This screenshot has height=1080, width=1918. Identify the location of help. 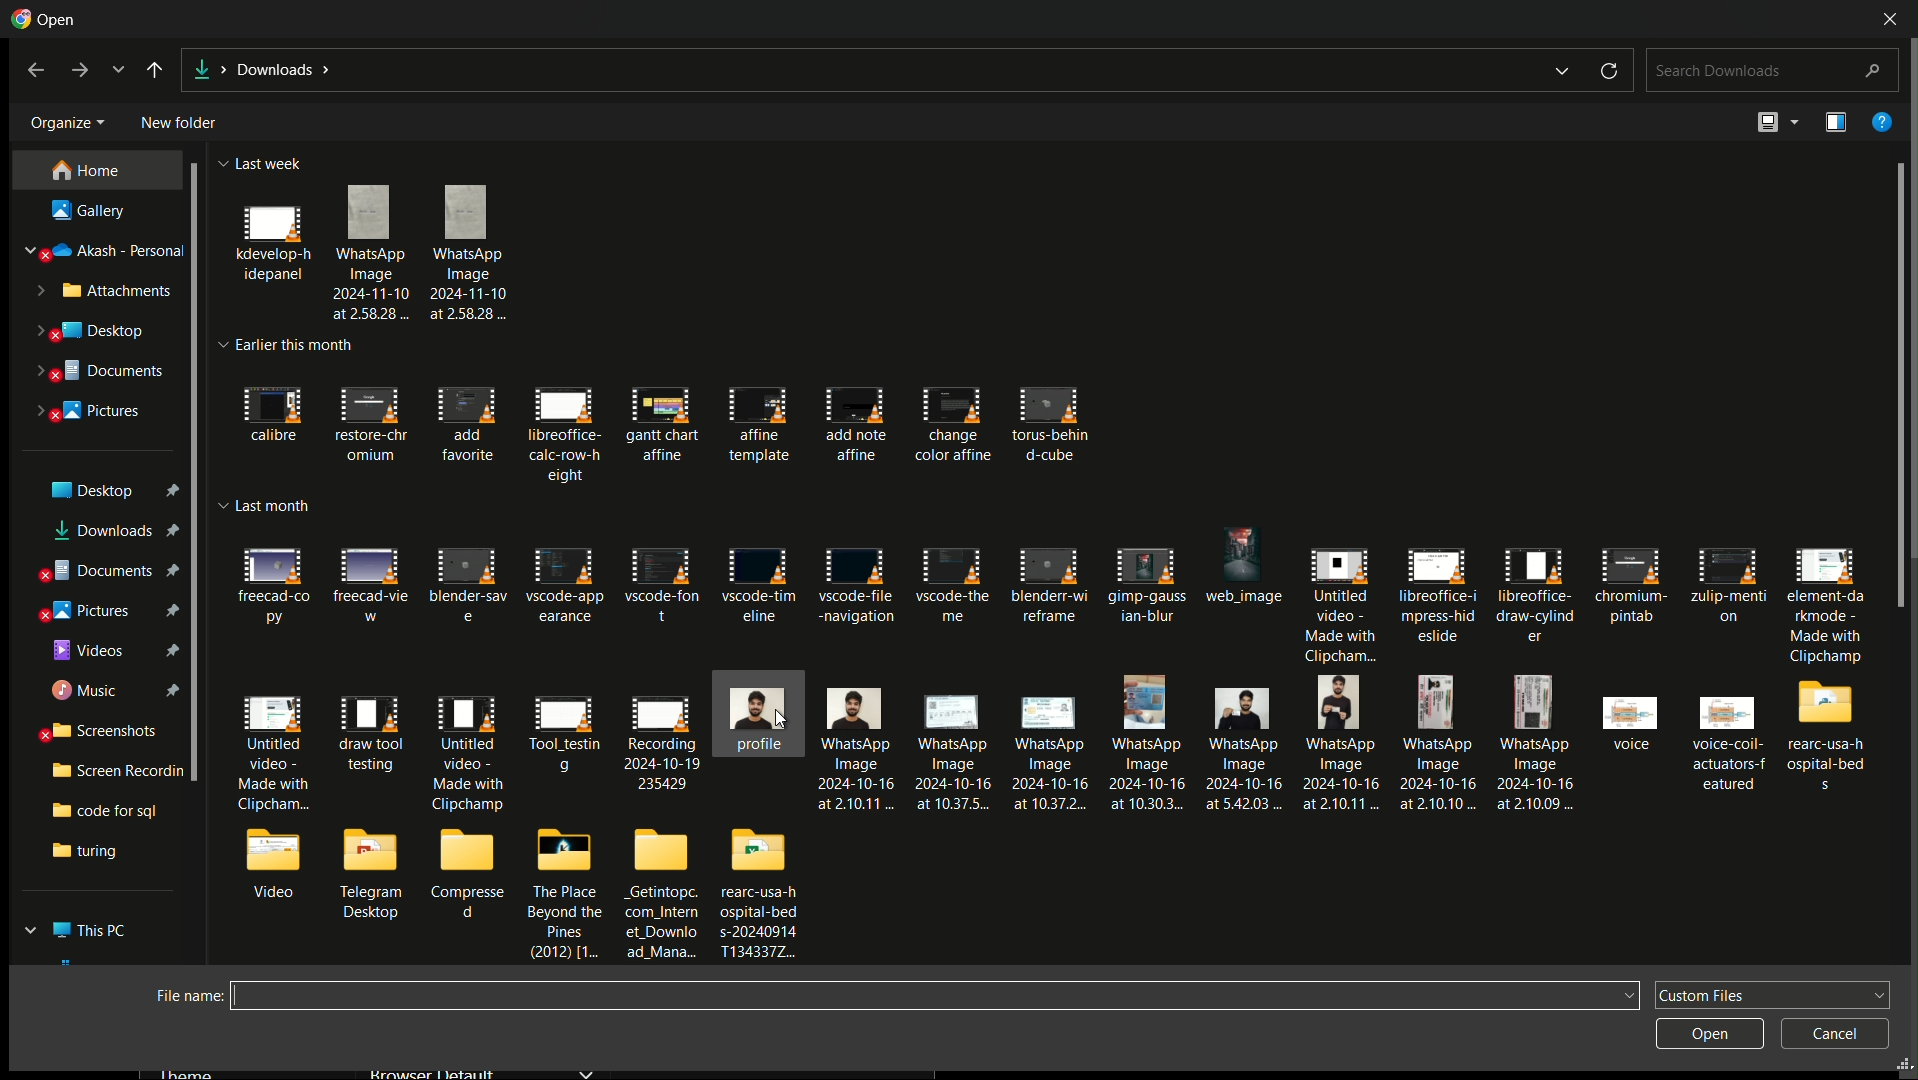
(1881, 122).